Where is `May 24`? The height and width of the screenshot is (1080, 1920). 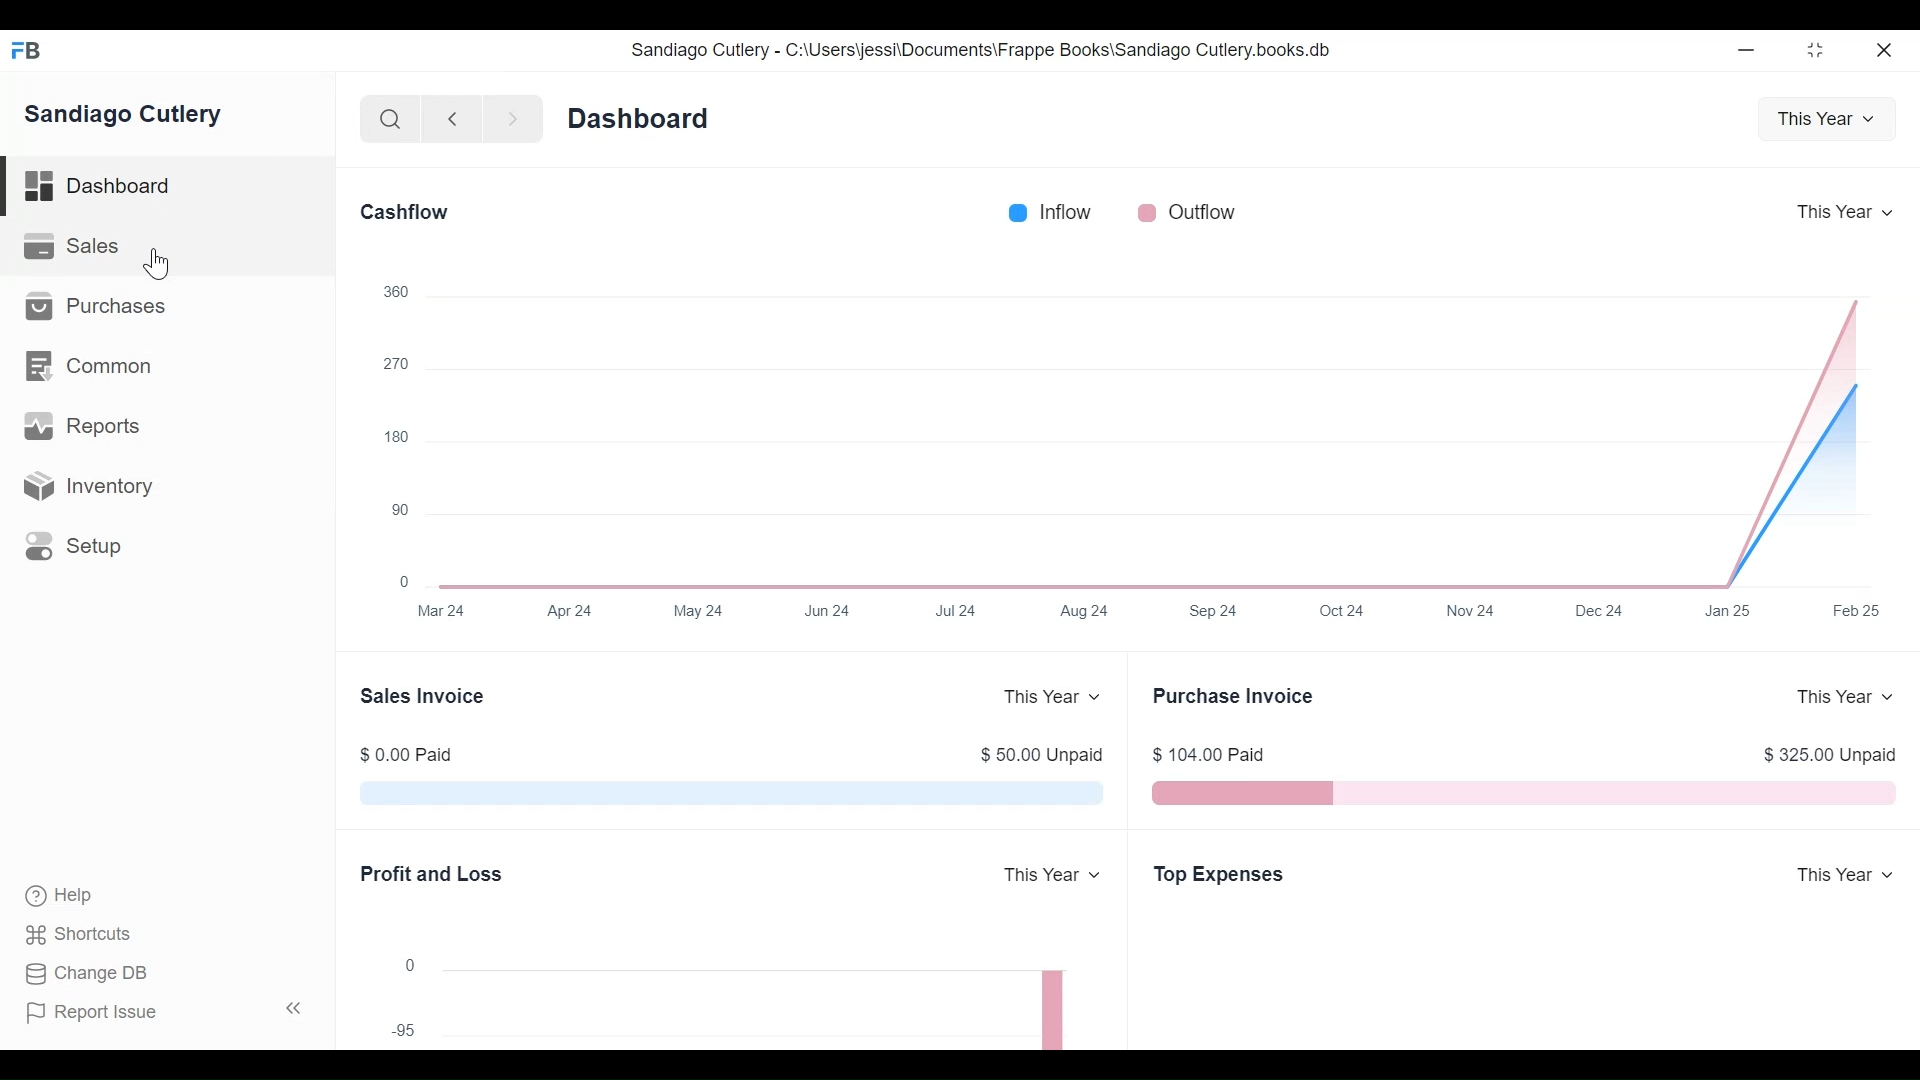 May 24 is located at coordinates (700, 612).